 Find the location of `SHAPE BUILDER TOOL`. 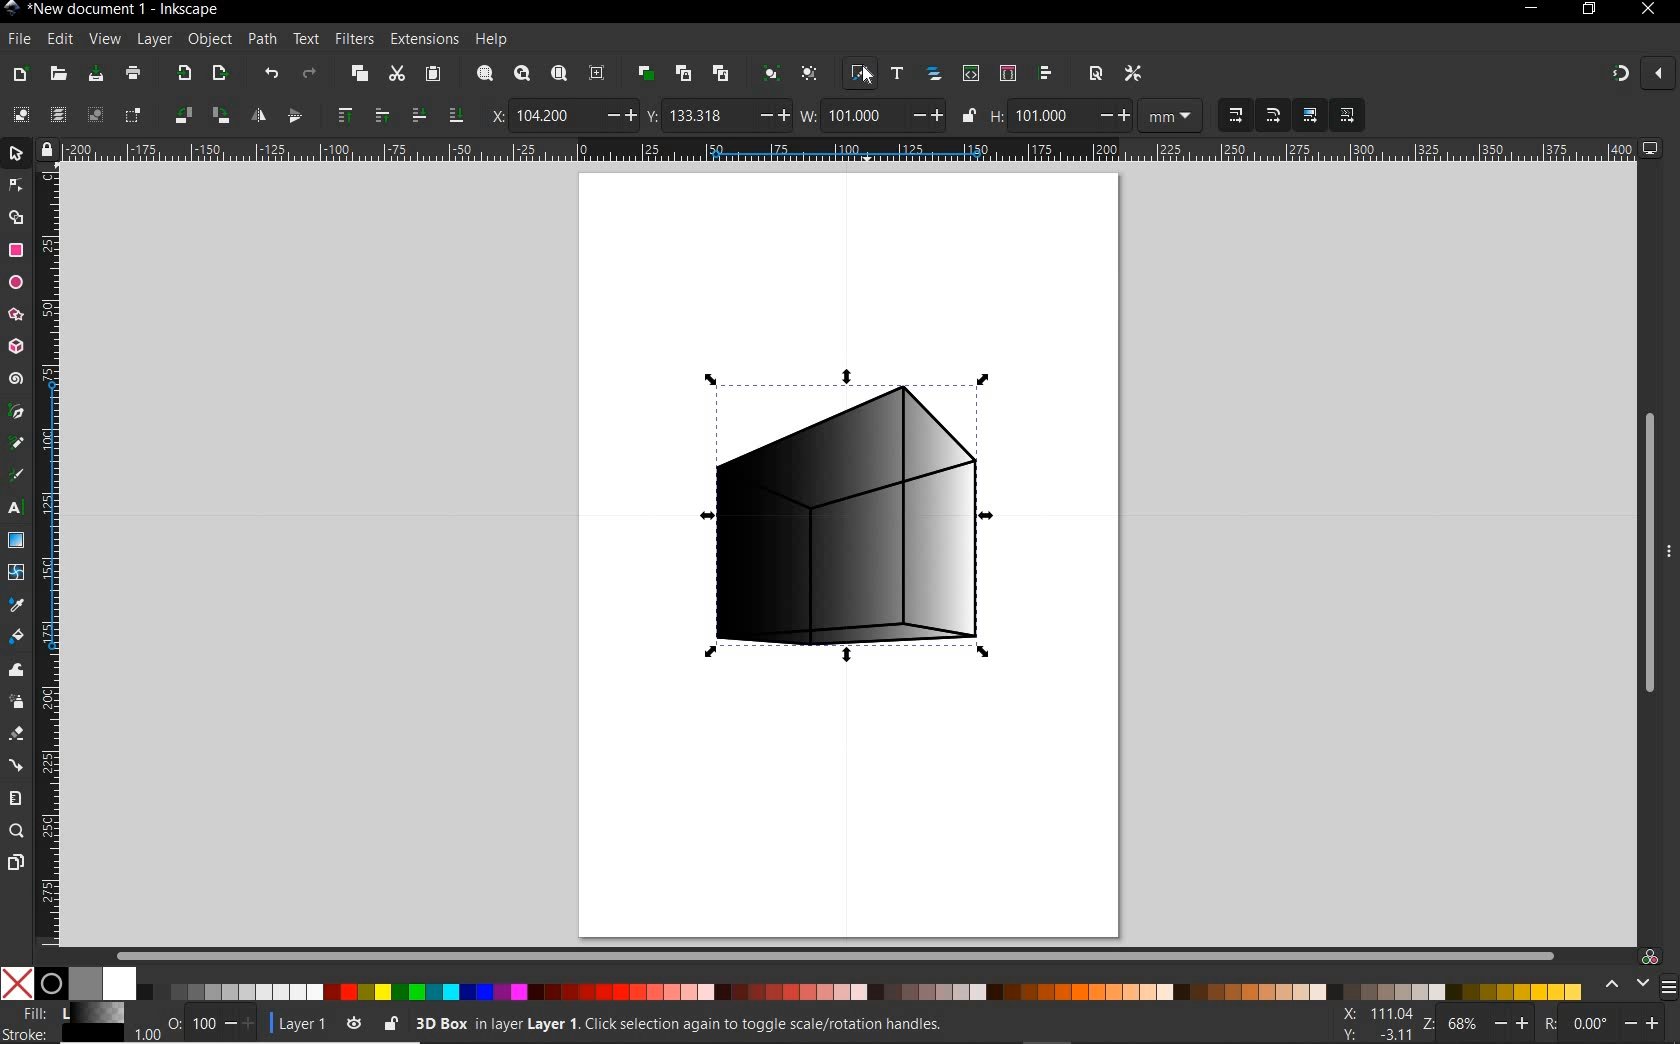

SHAPE BUILDER TOOL is located at coordinates (16, 217).